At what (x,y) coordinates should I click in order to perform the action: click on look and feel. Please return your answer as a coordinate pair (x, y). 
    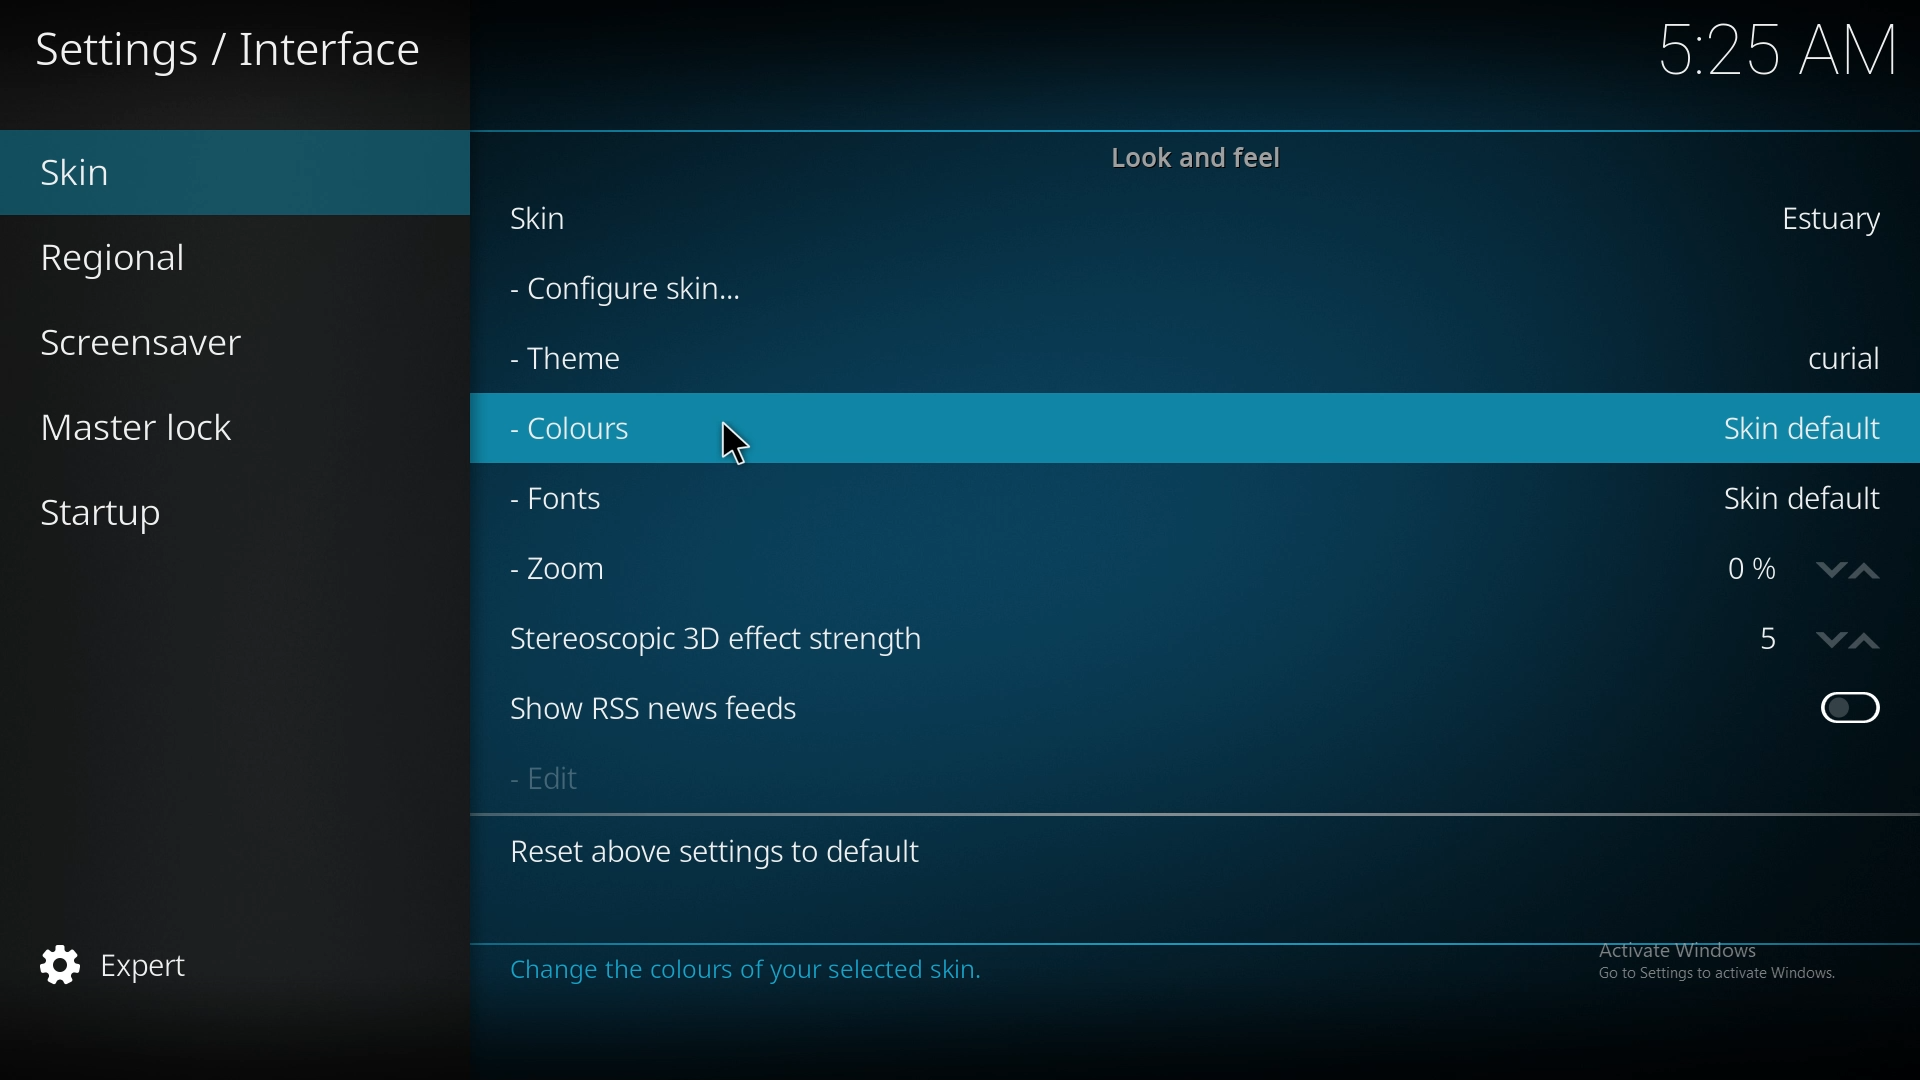
    Looking at the image, I should click on (1201, 157).